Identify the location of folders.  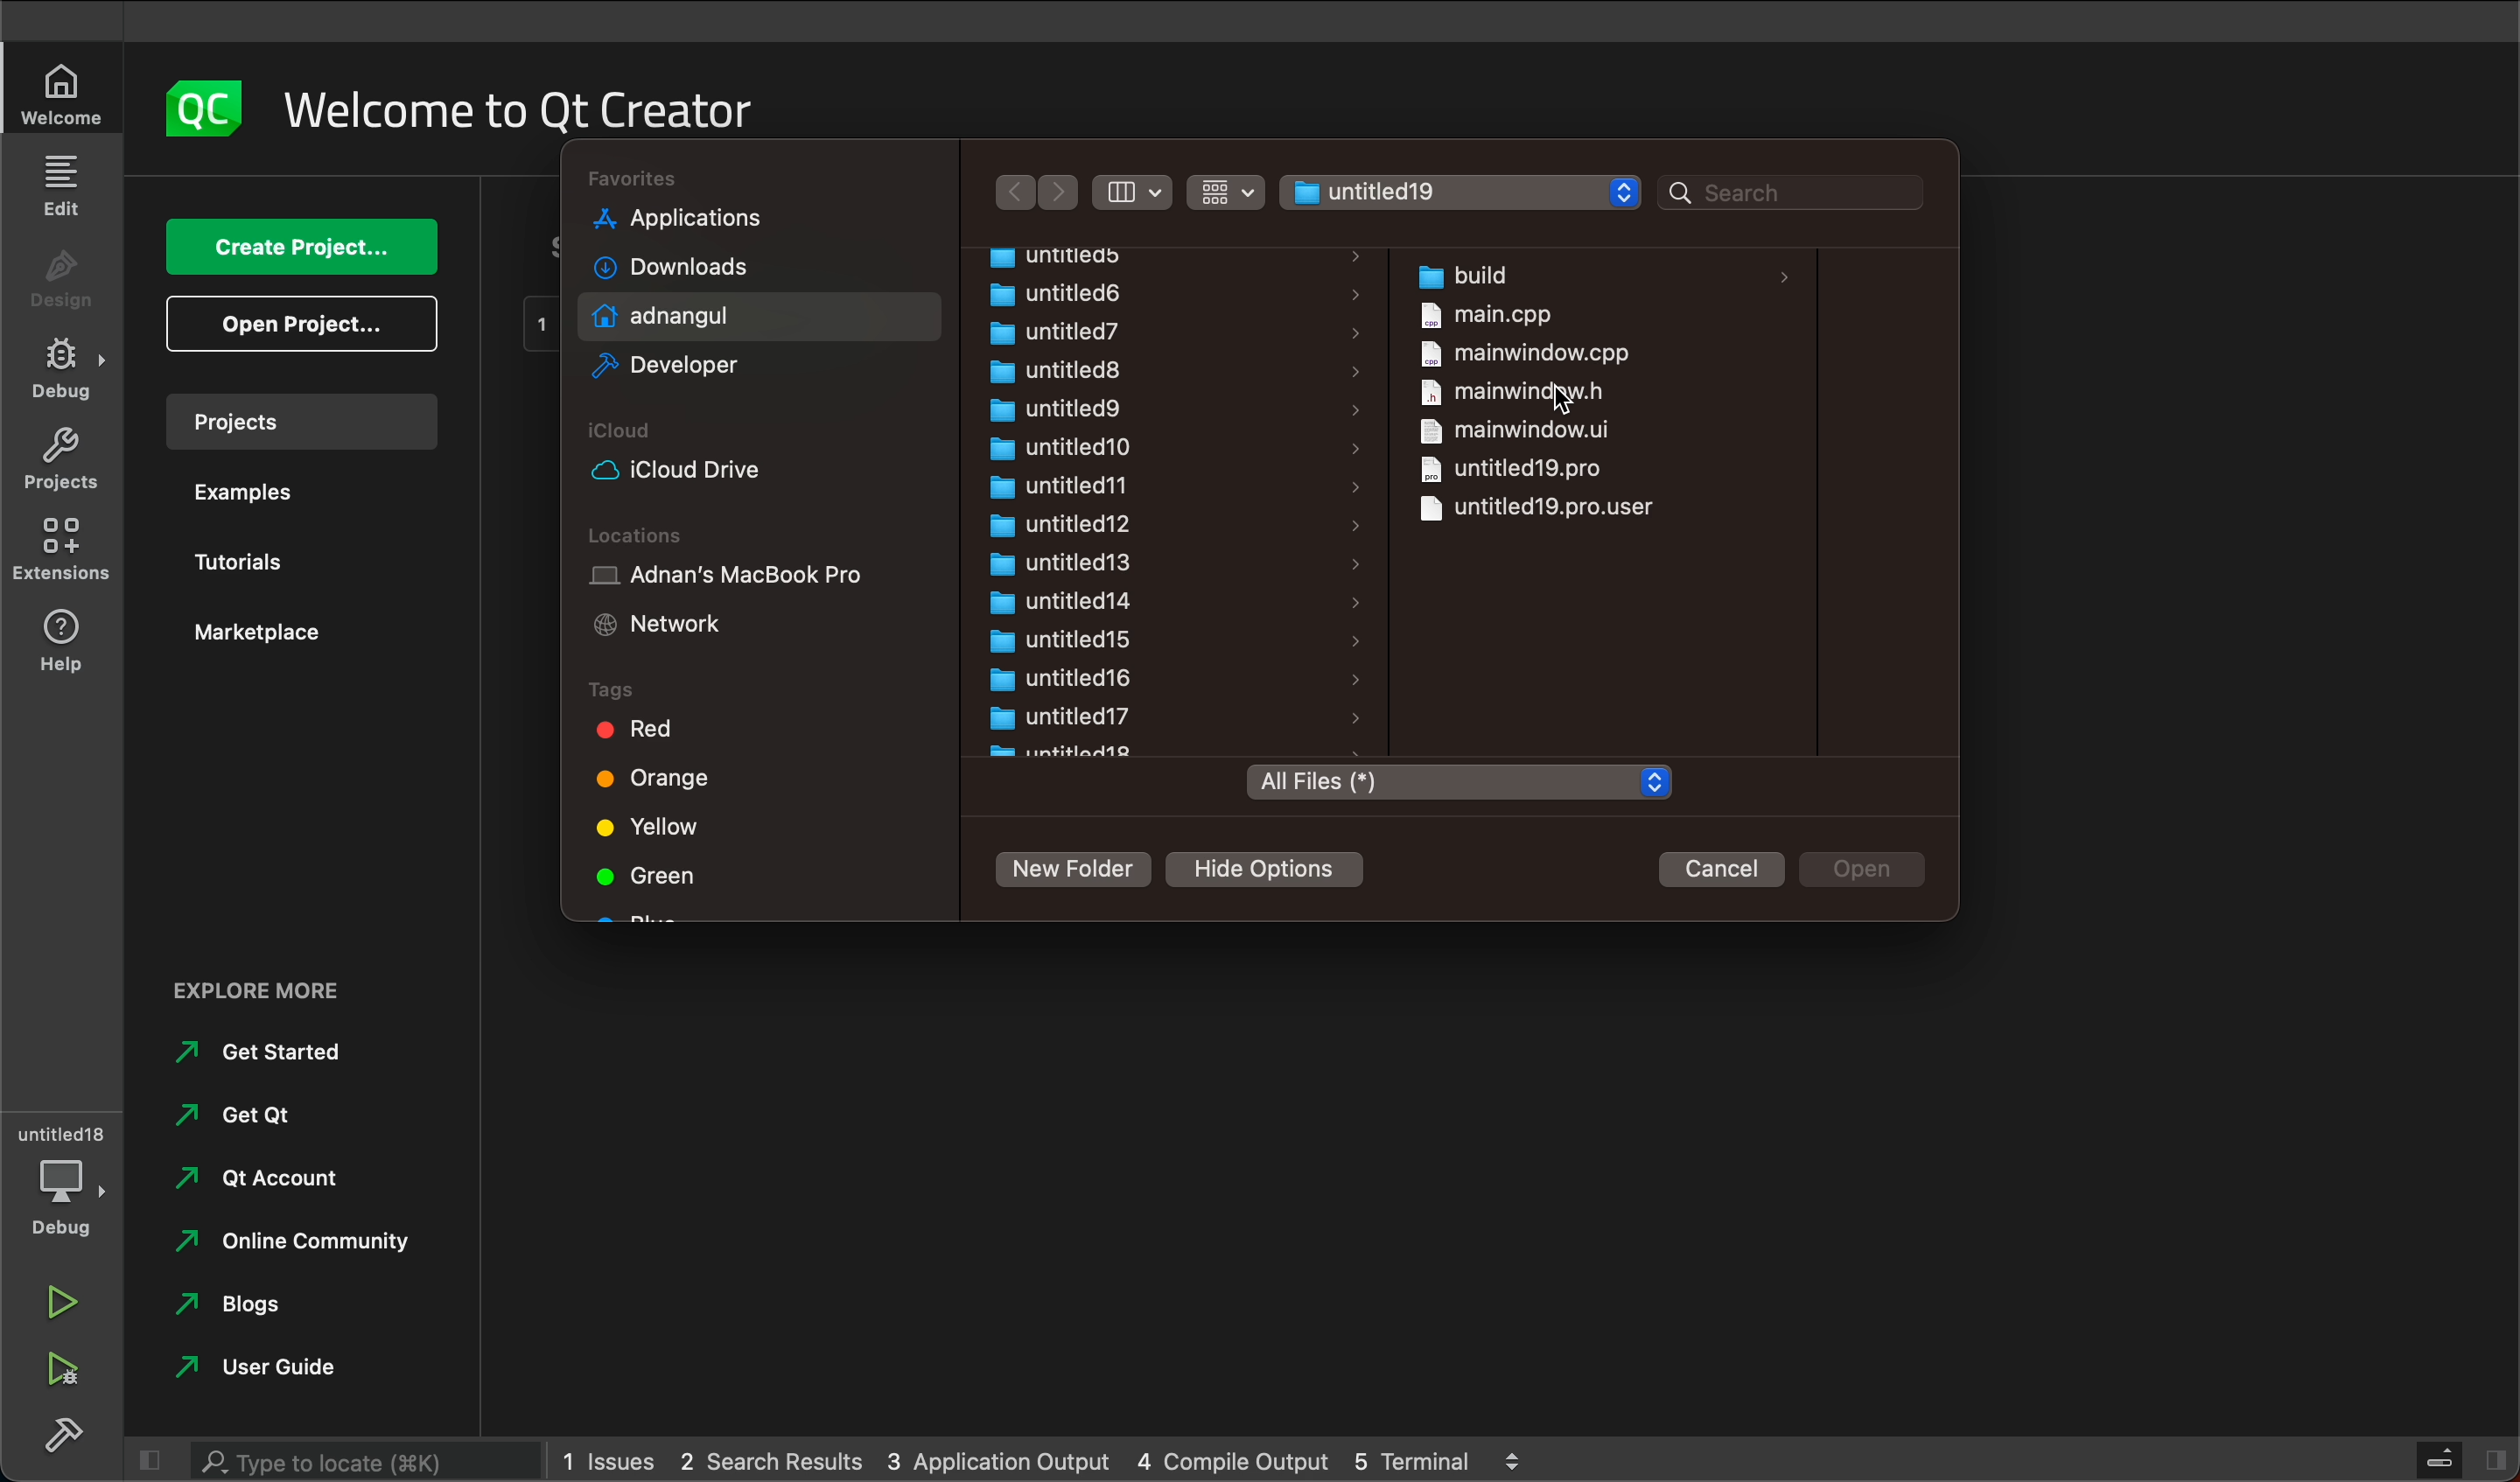
(1131, 256).